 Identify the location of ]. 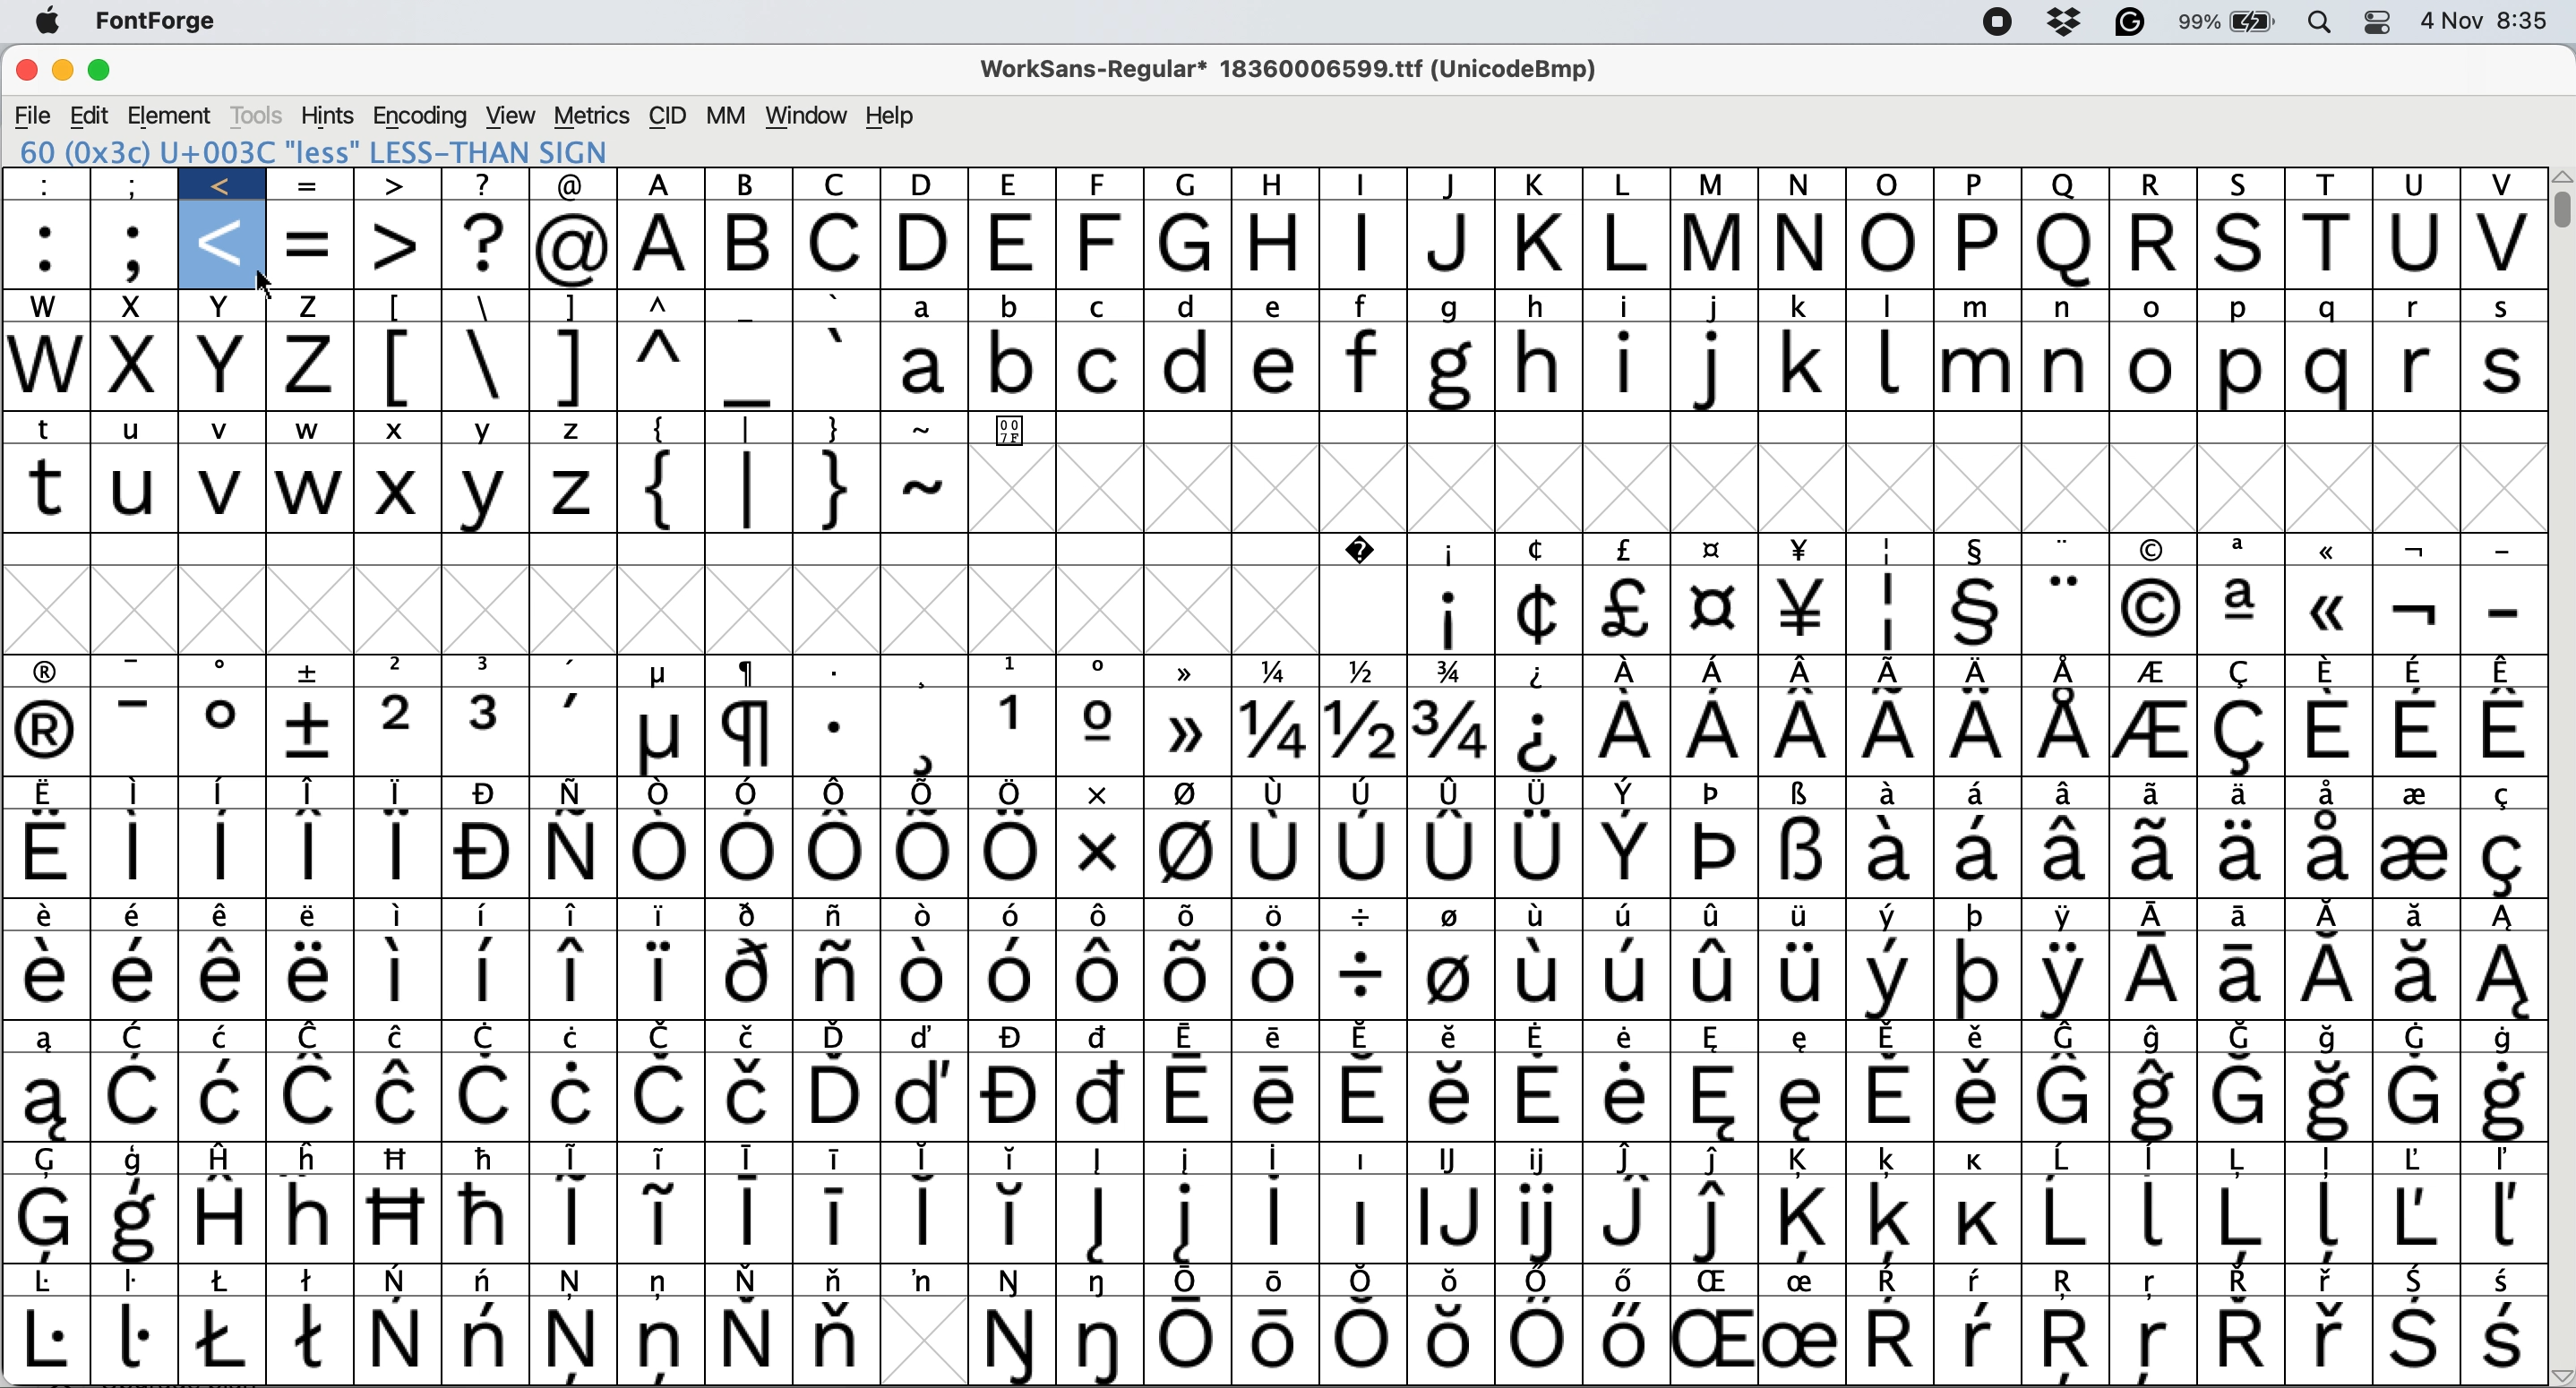
(574, 365).